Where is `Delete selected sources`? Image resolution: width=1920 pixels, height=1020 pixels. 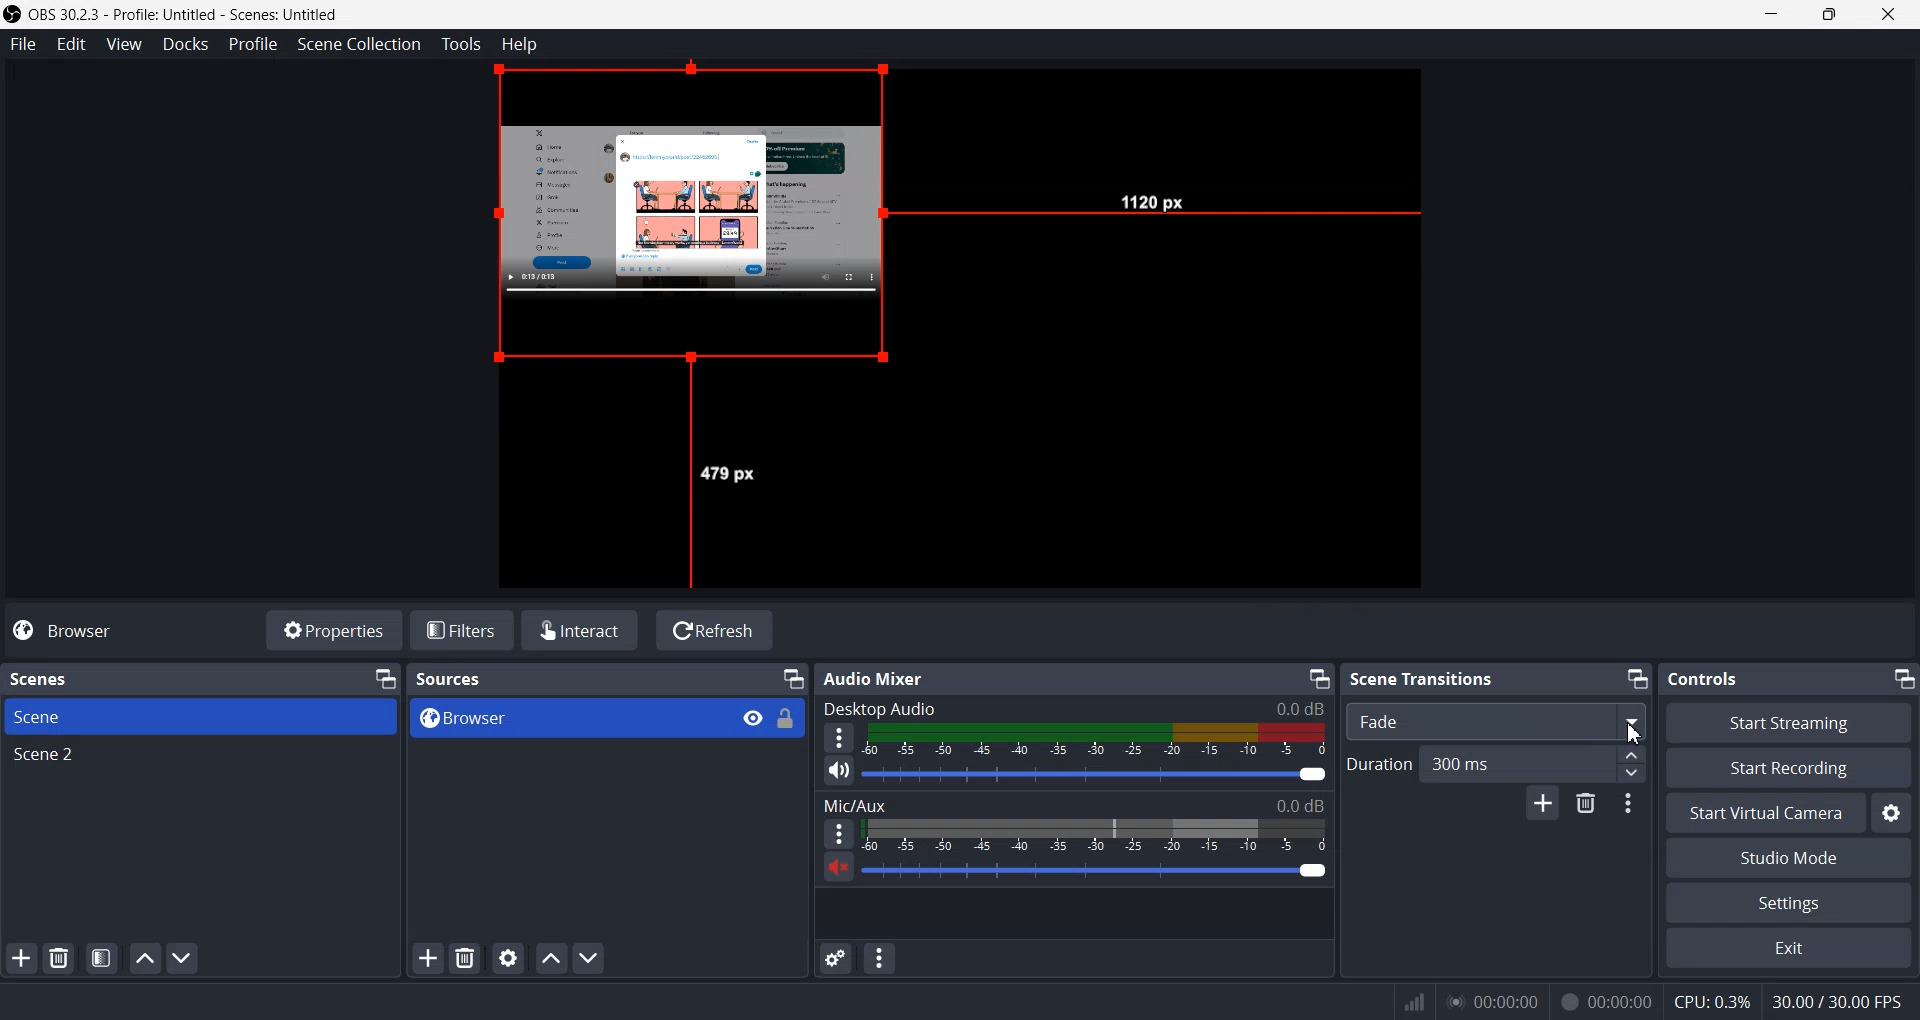
Delete selected sources is located at coordinates (464, 957).